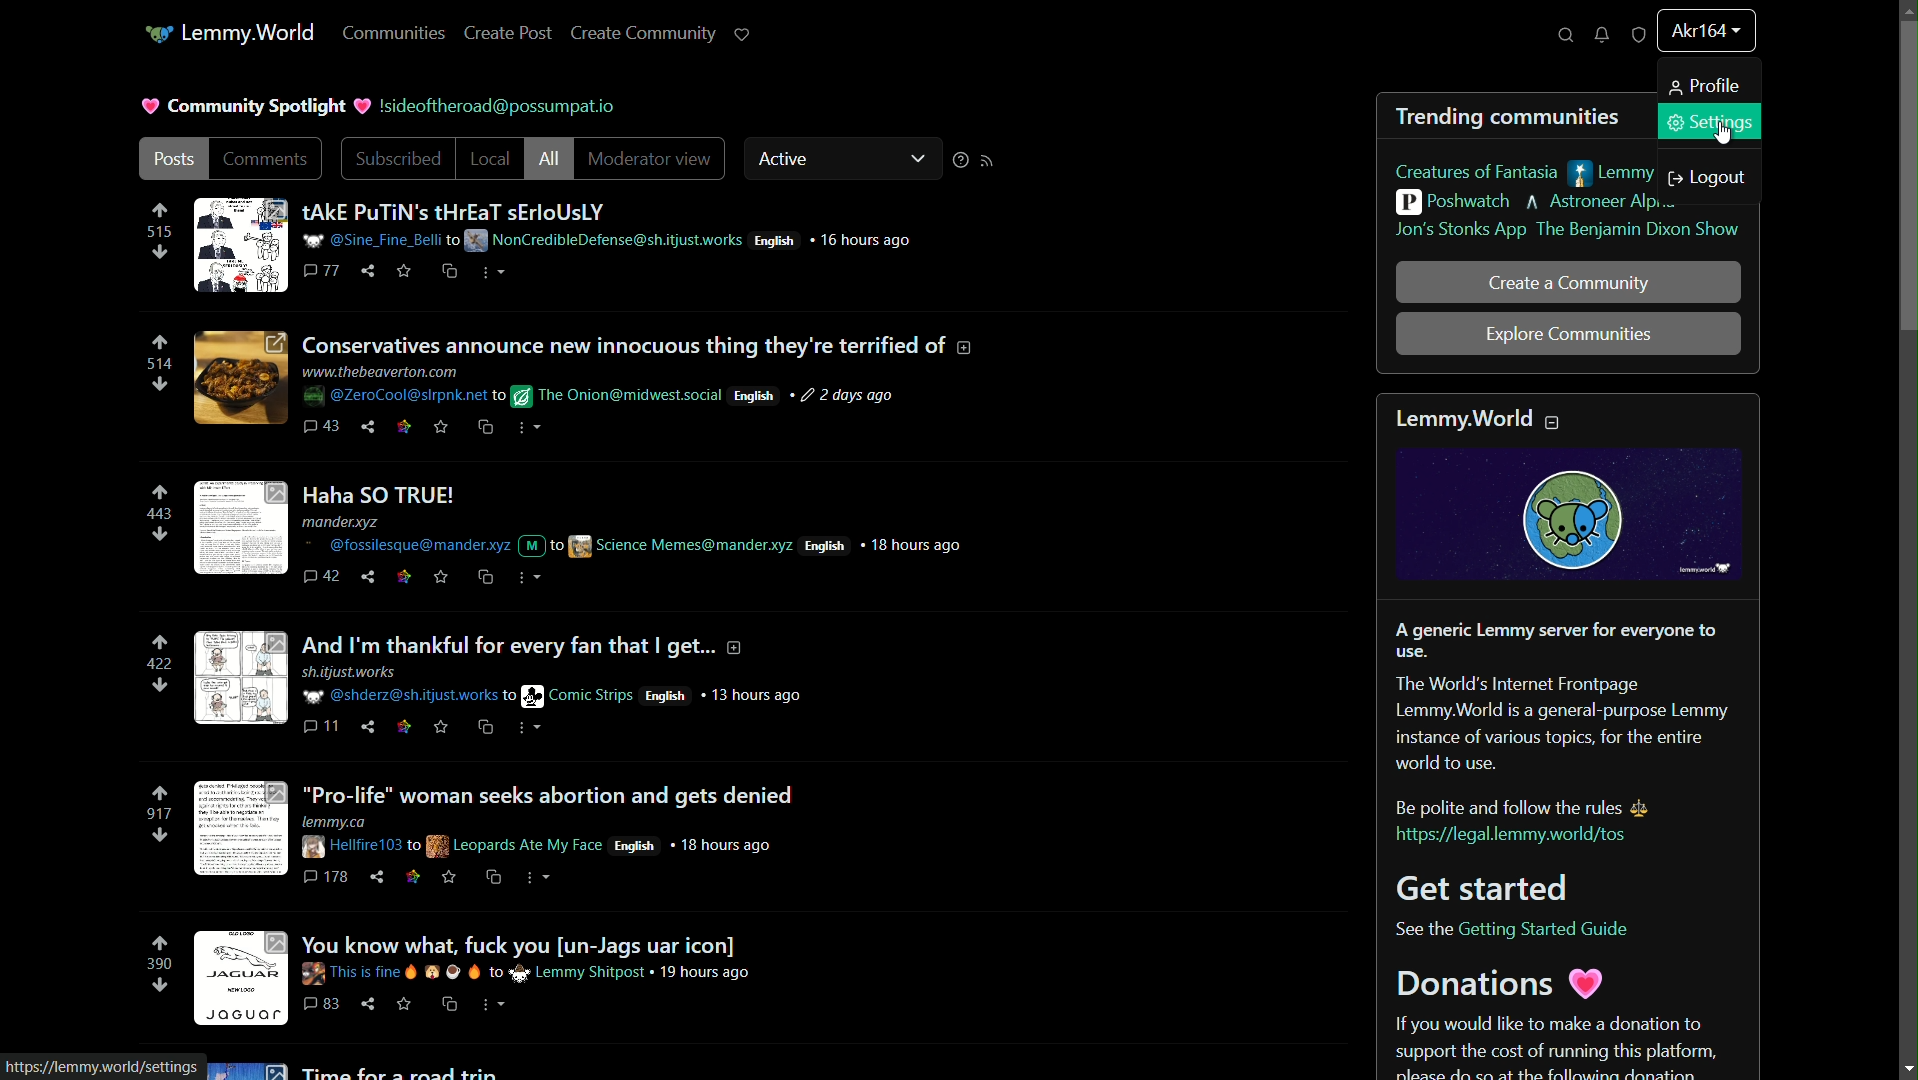 The width and height of the screenshot is (1918, 1080). What do you see at coordinates (962, 163) in the screenshot?
I see `sorting help` at bounding box center [962, 163].